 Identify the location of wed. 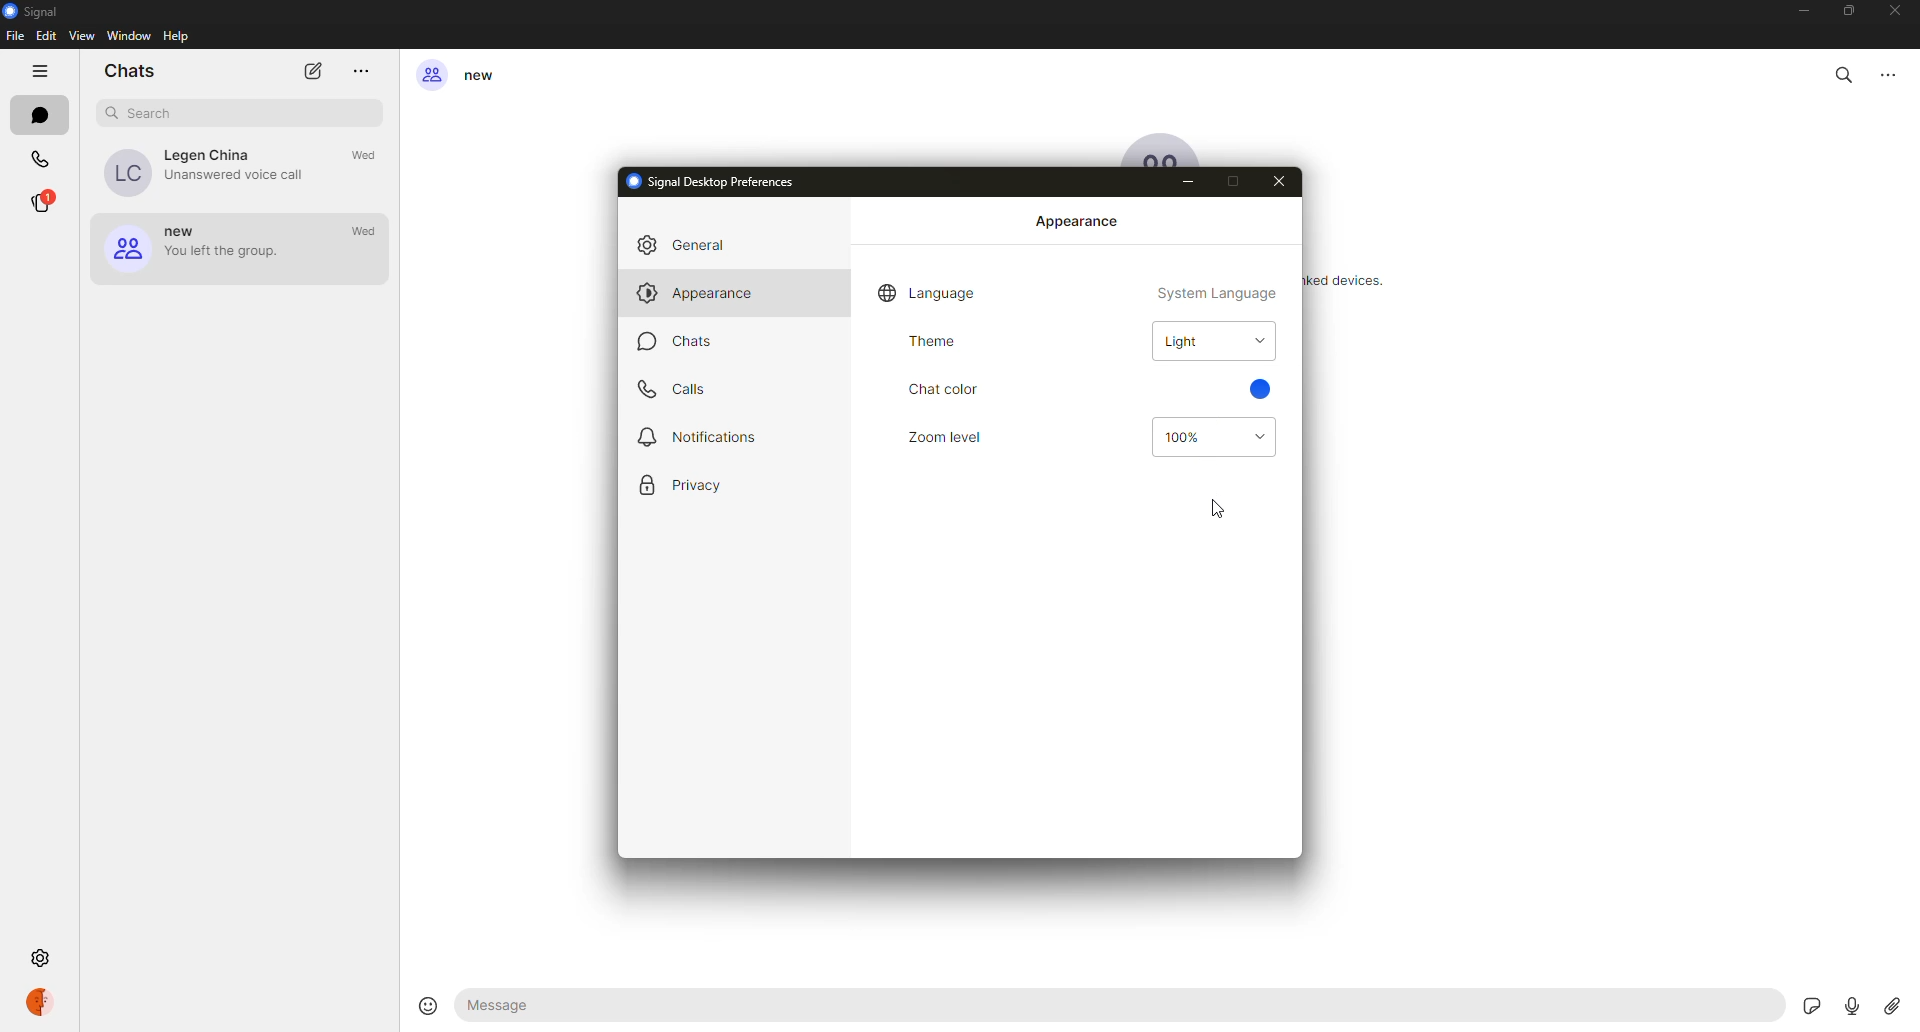
(364, 232).